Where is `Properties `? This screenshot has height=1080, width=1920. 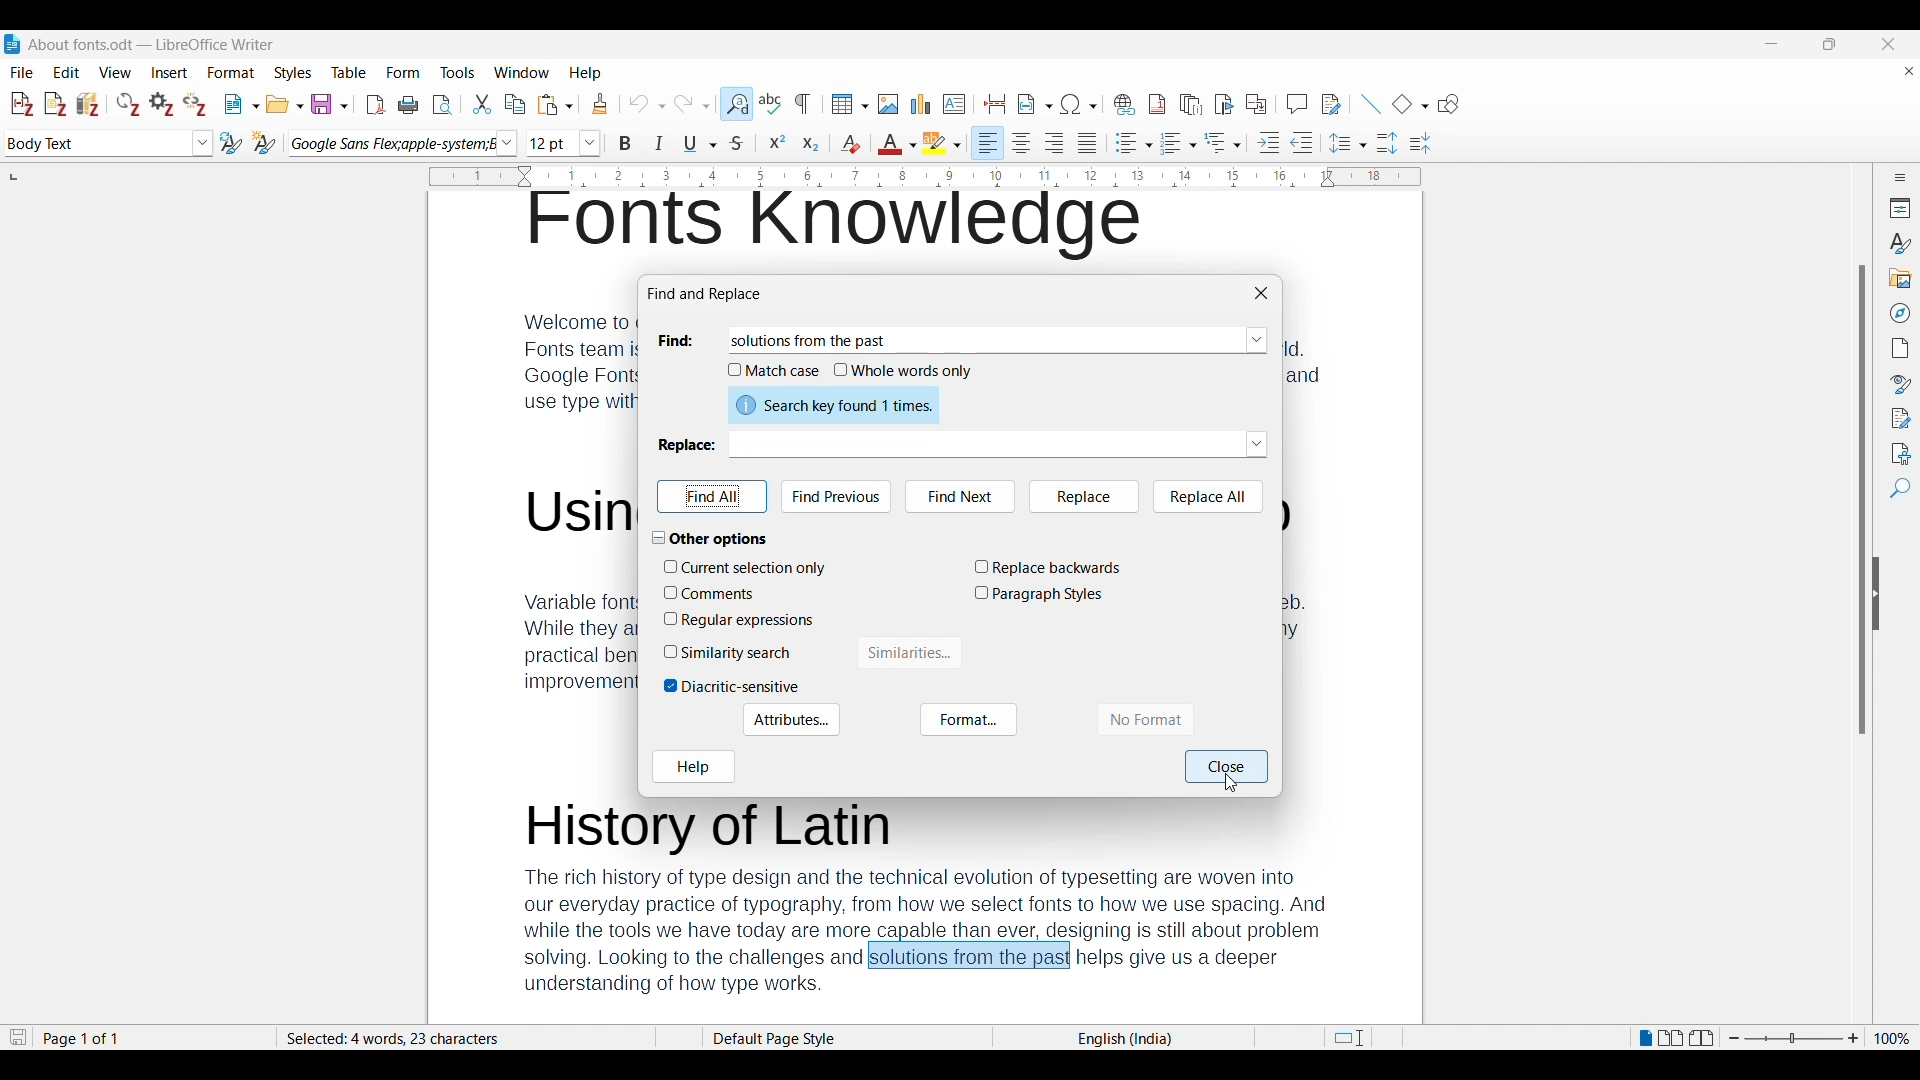 Properties  is located at coordinates (1898, 208).